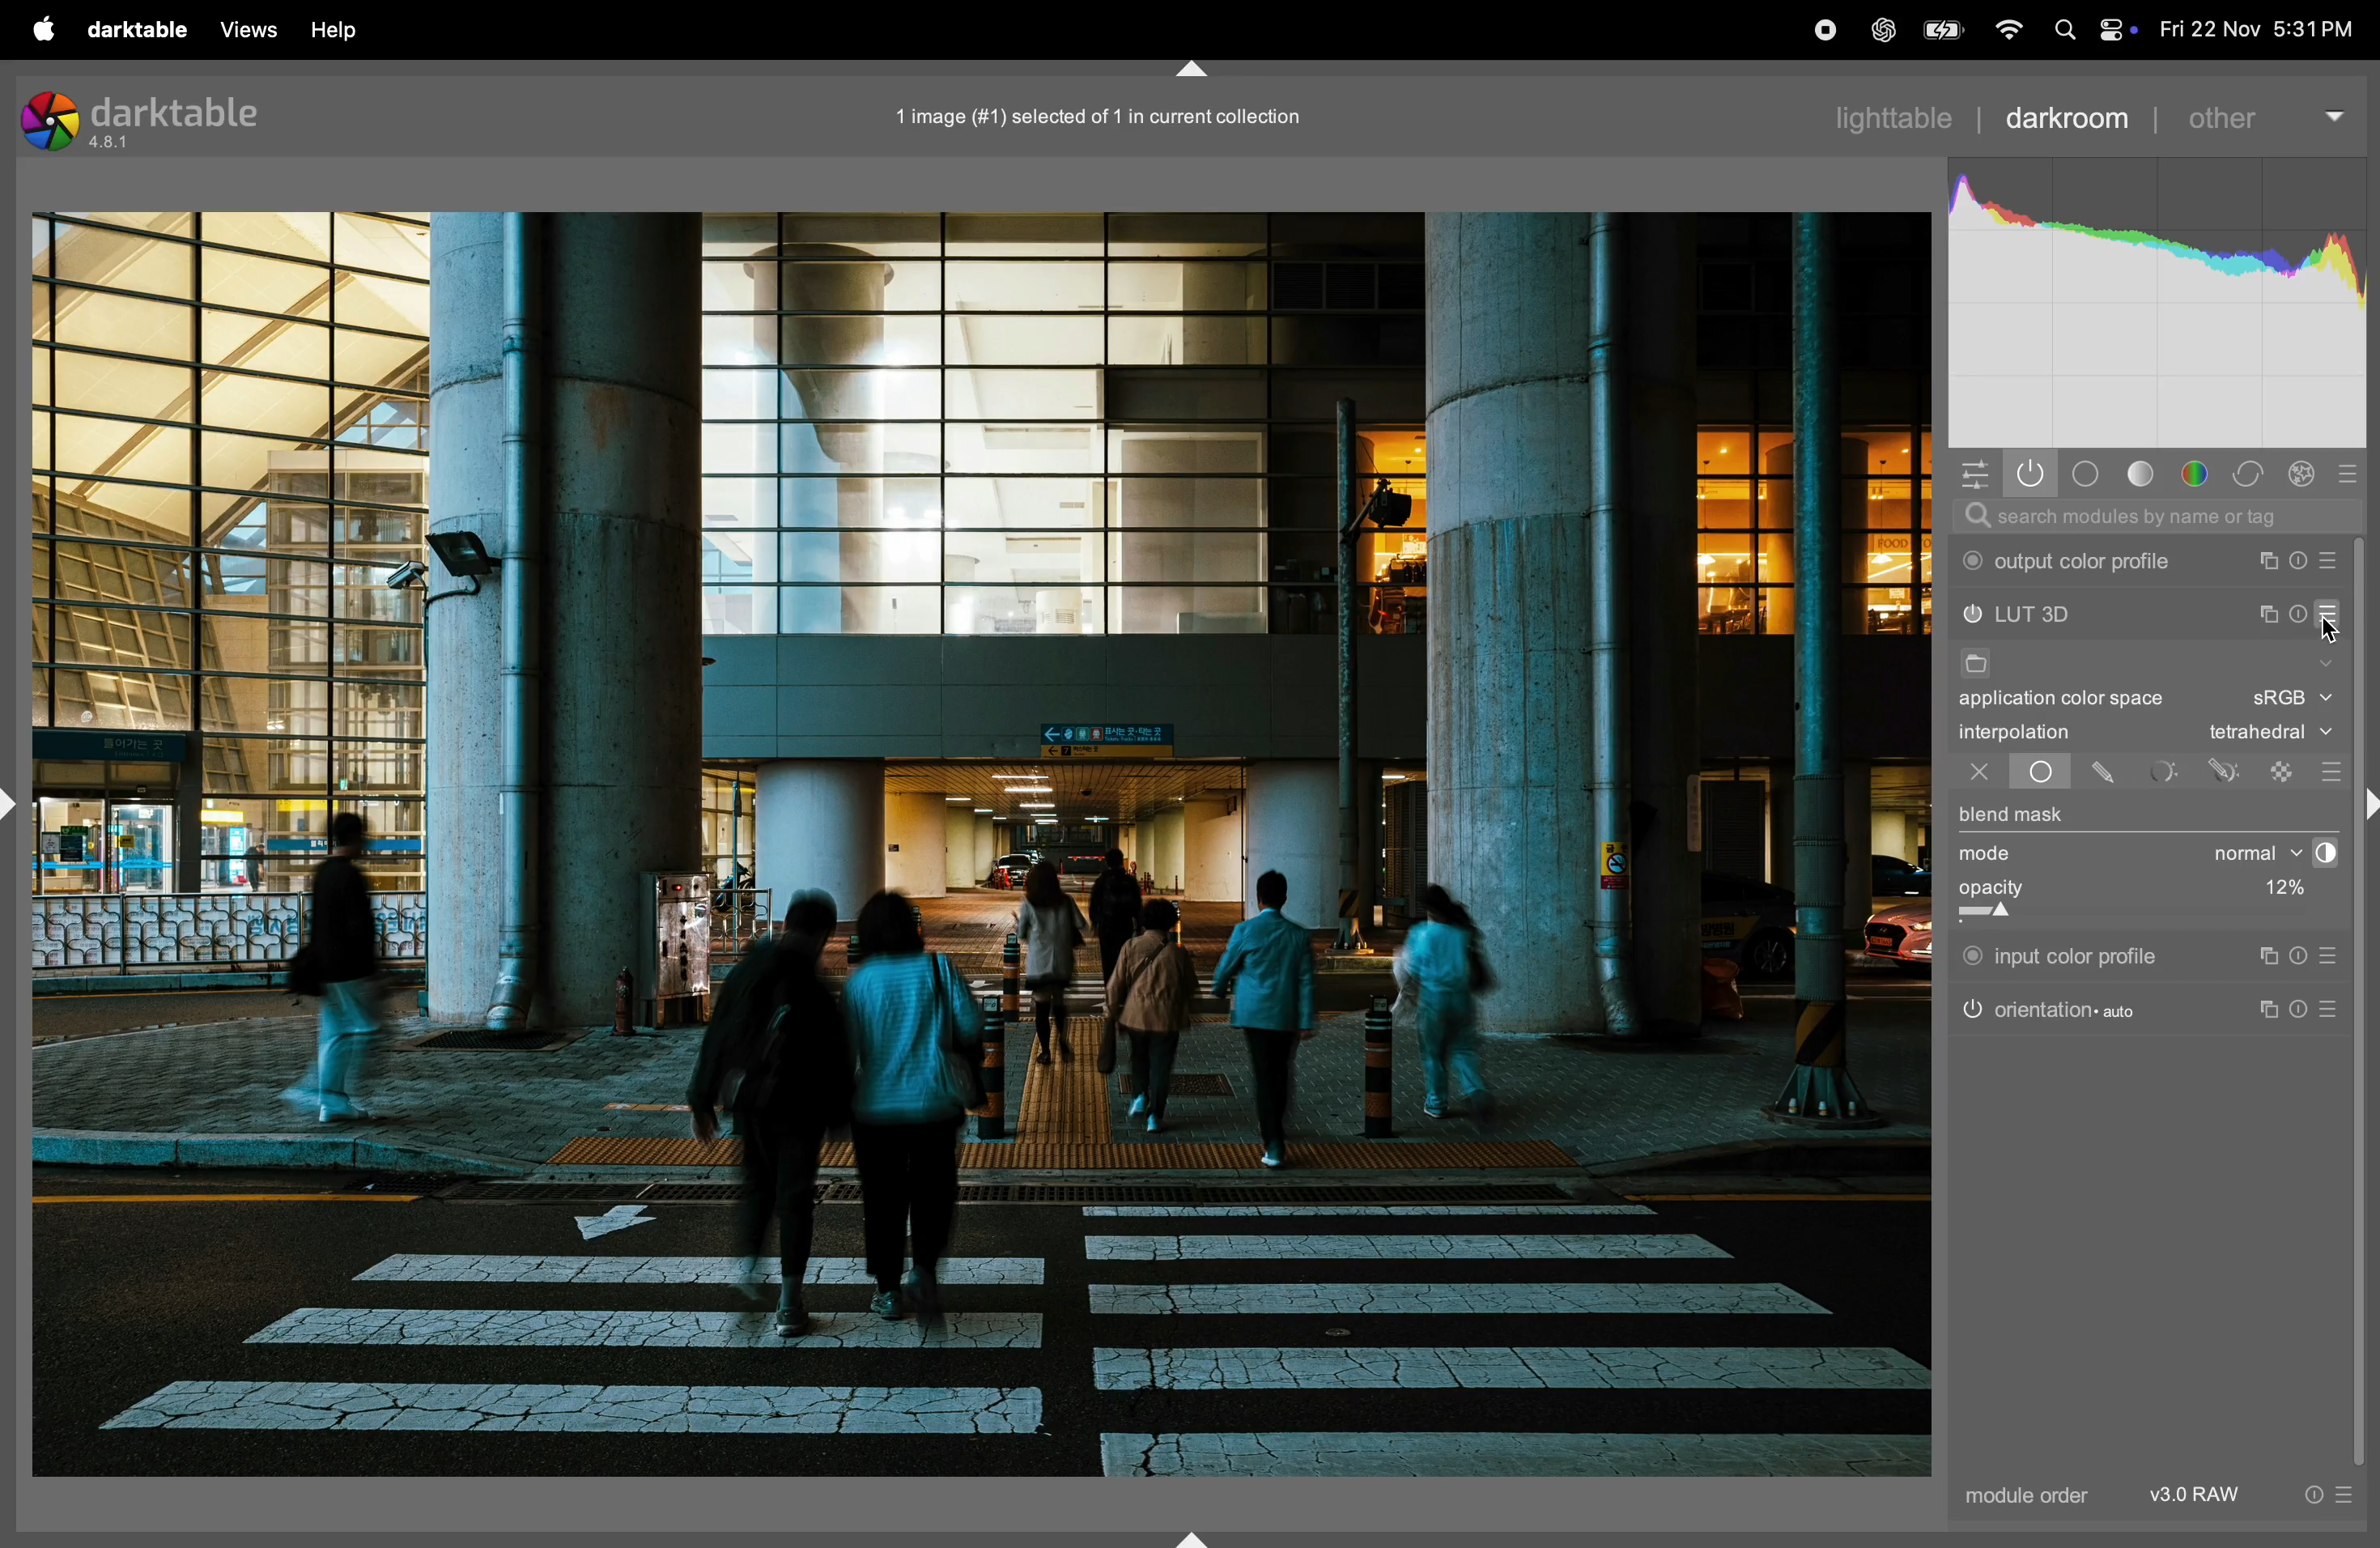 This screenshot has width=2380, height=1548. I want to click on reset parameters, so click(2305, 956).